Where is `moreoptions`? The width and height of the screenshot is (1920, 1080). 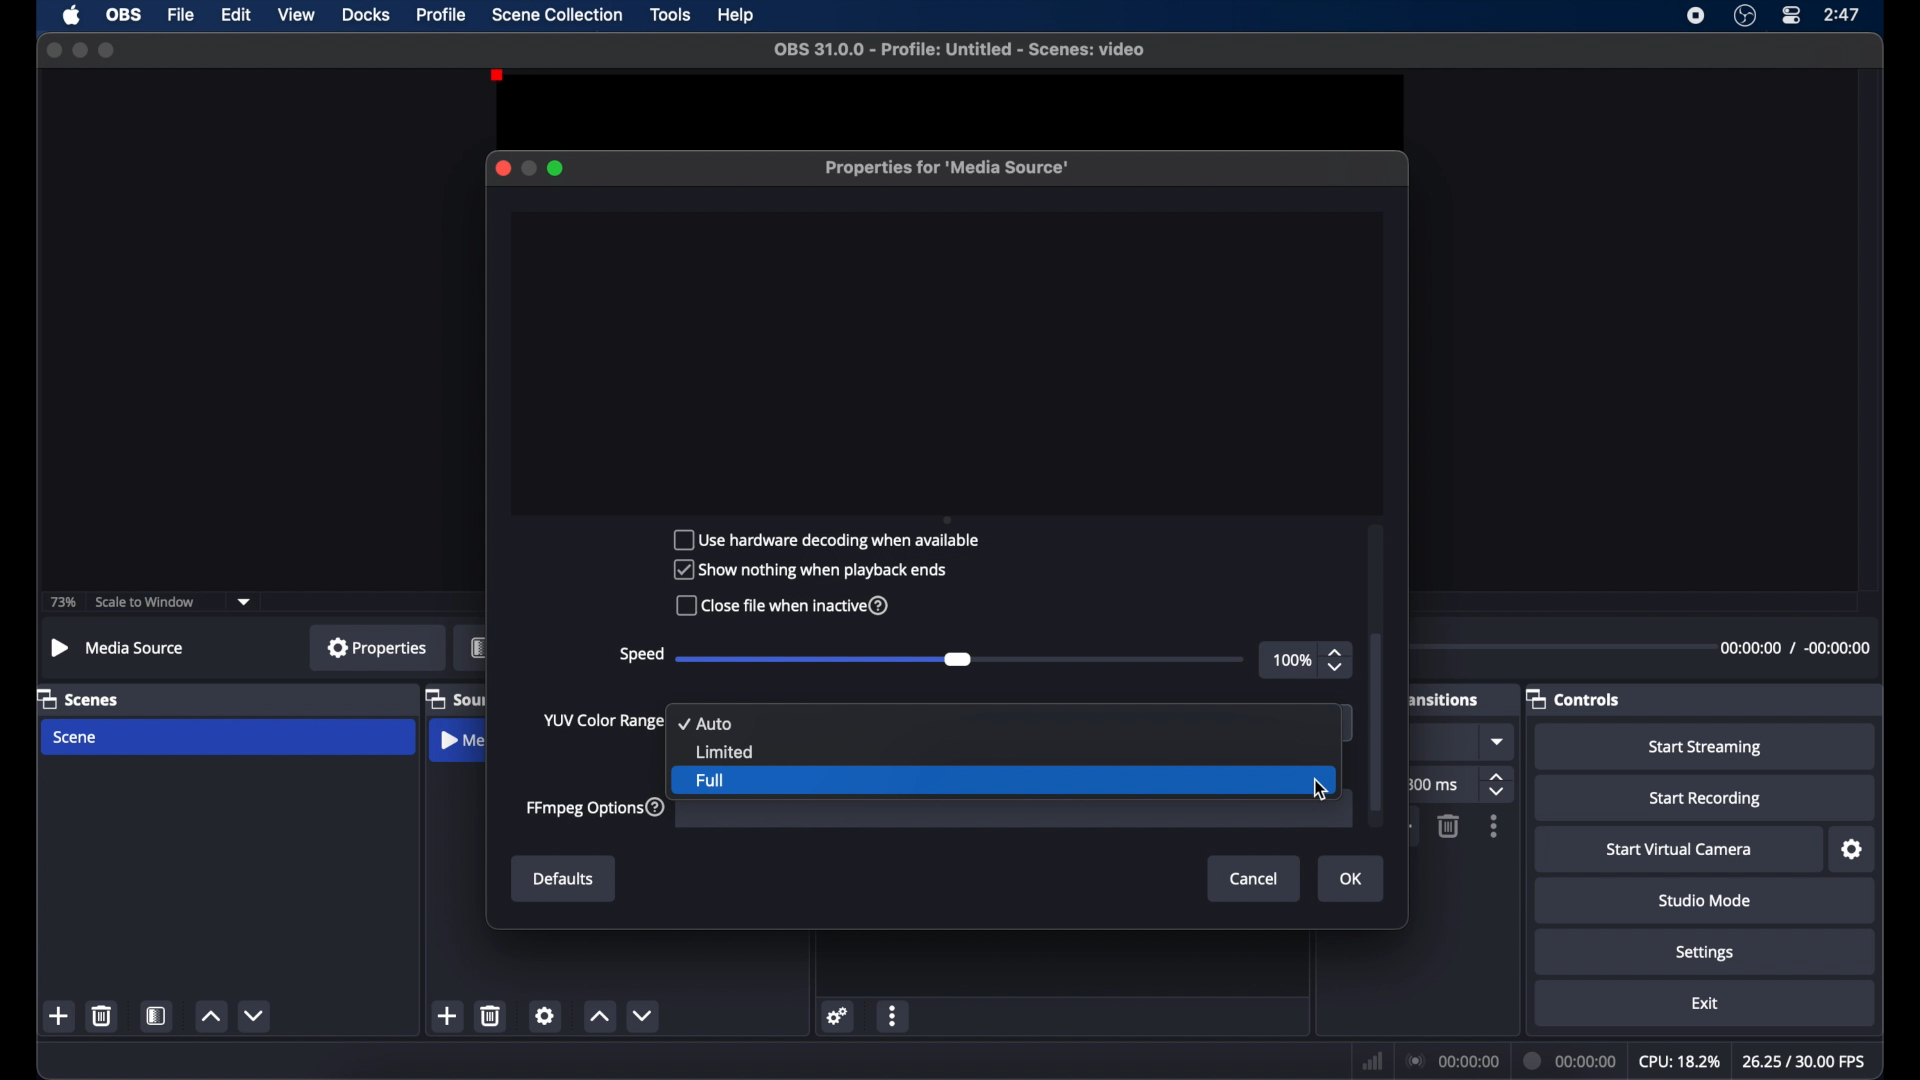 moreoptions is located at coordinates (1494, 826).